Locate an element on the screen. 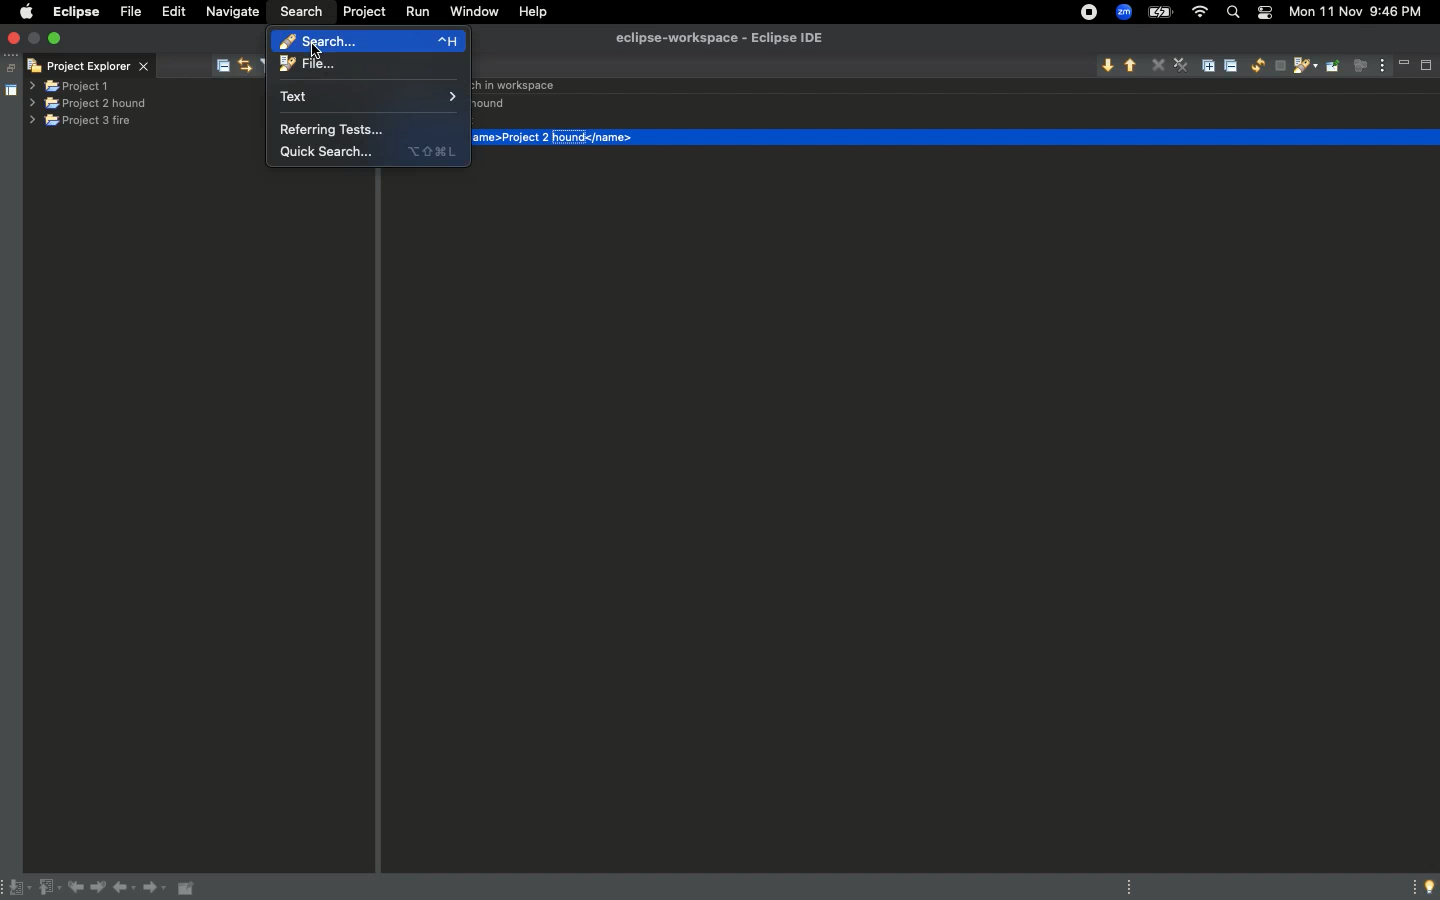  cursor is located at coordinates (317, 53).